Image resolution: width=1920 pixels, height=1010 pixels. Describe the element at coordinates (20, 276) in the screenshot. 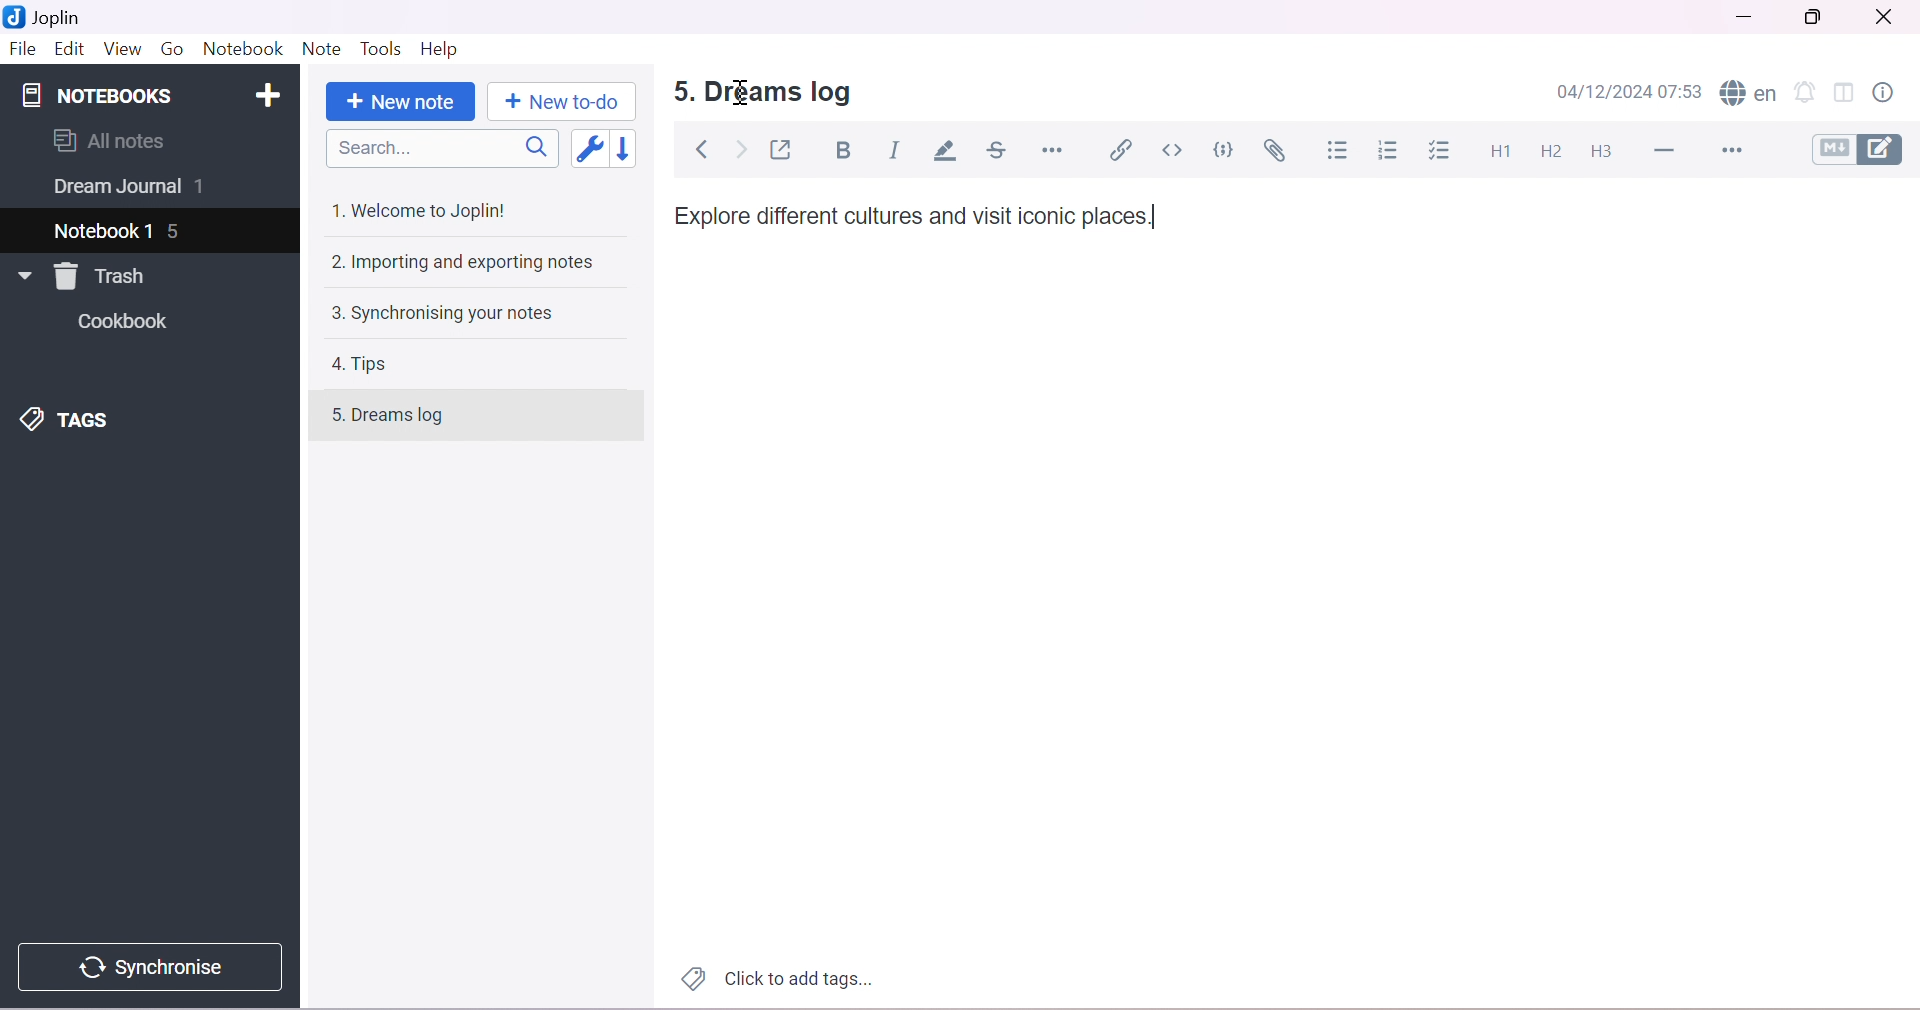

I see `Drop Down` at that location.